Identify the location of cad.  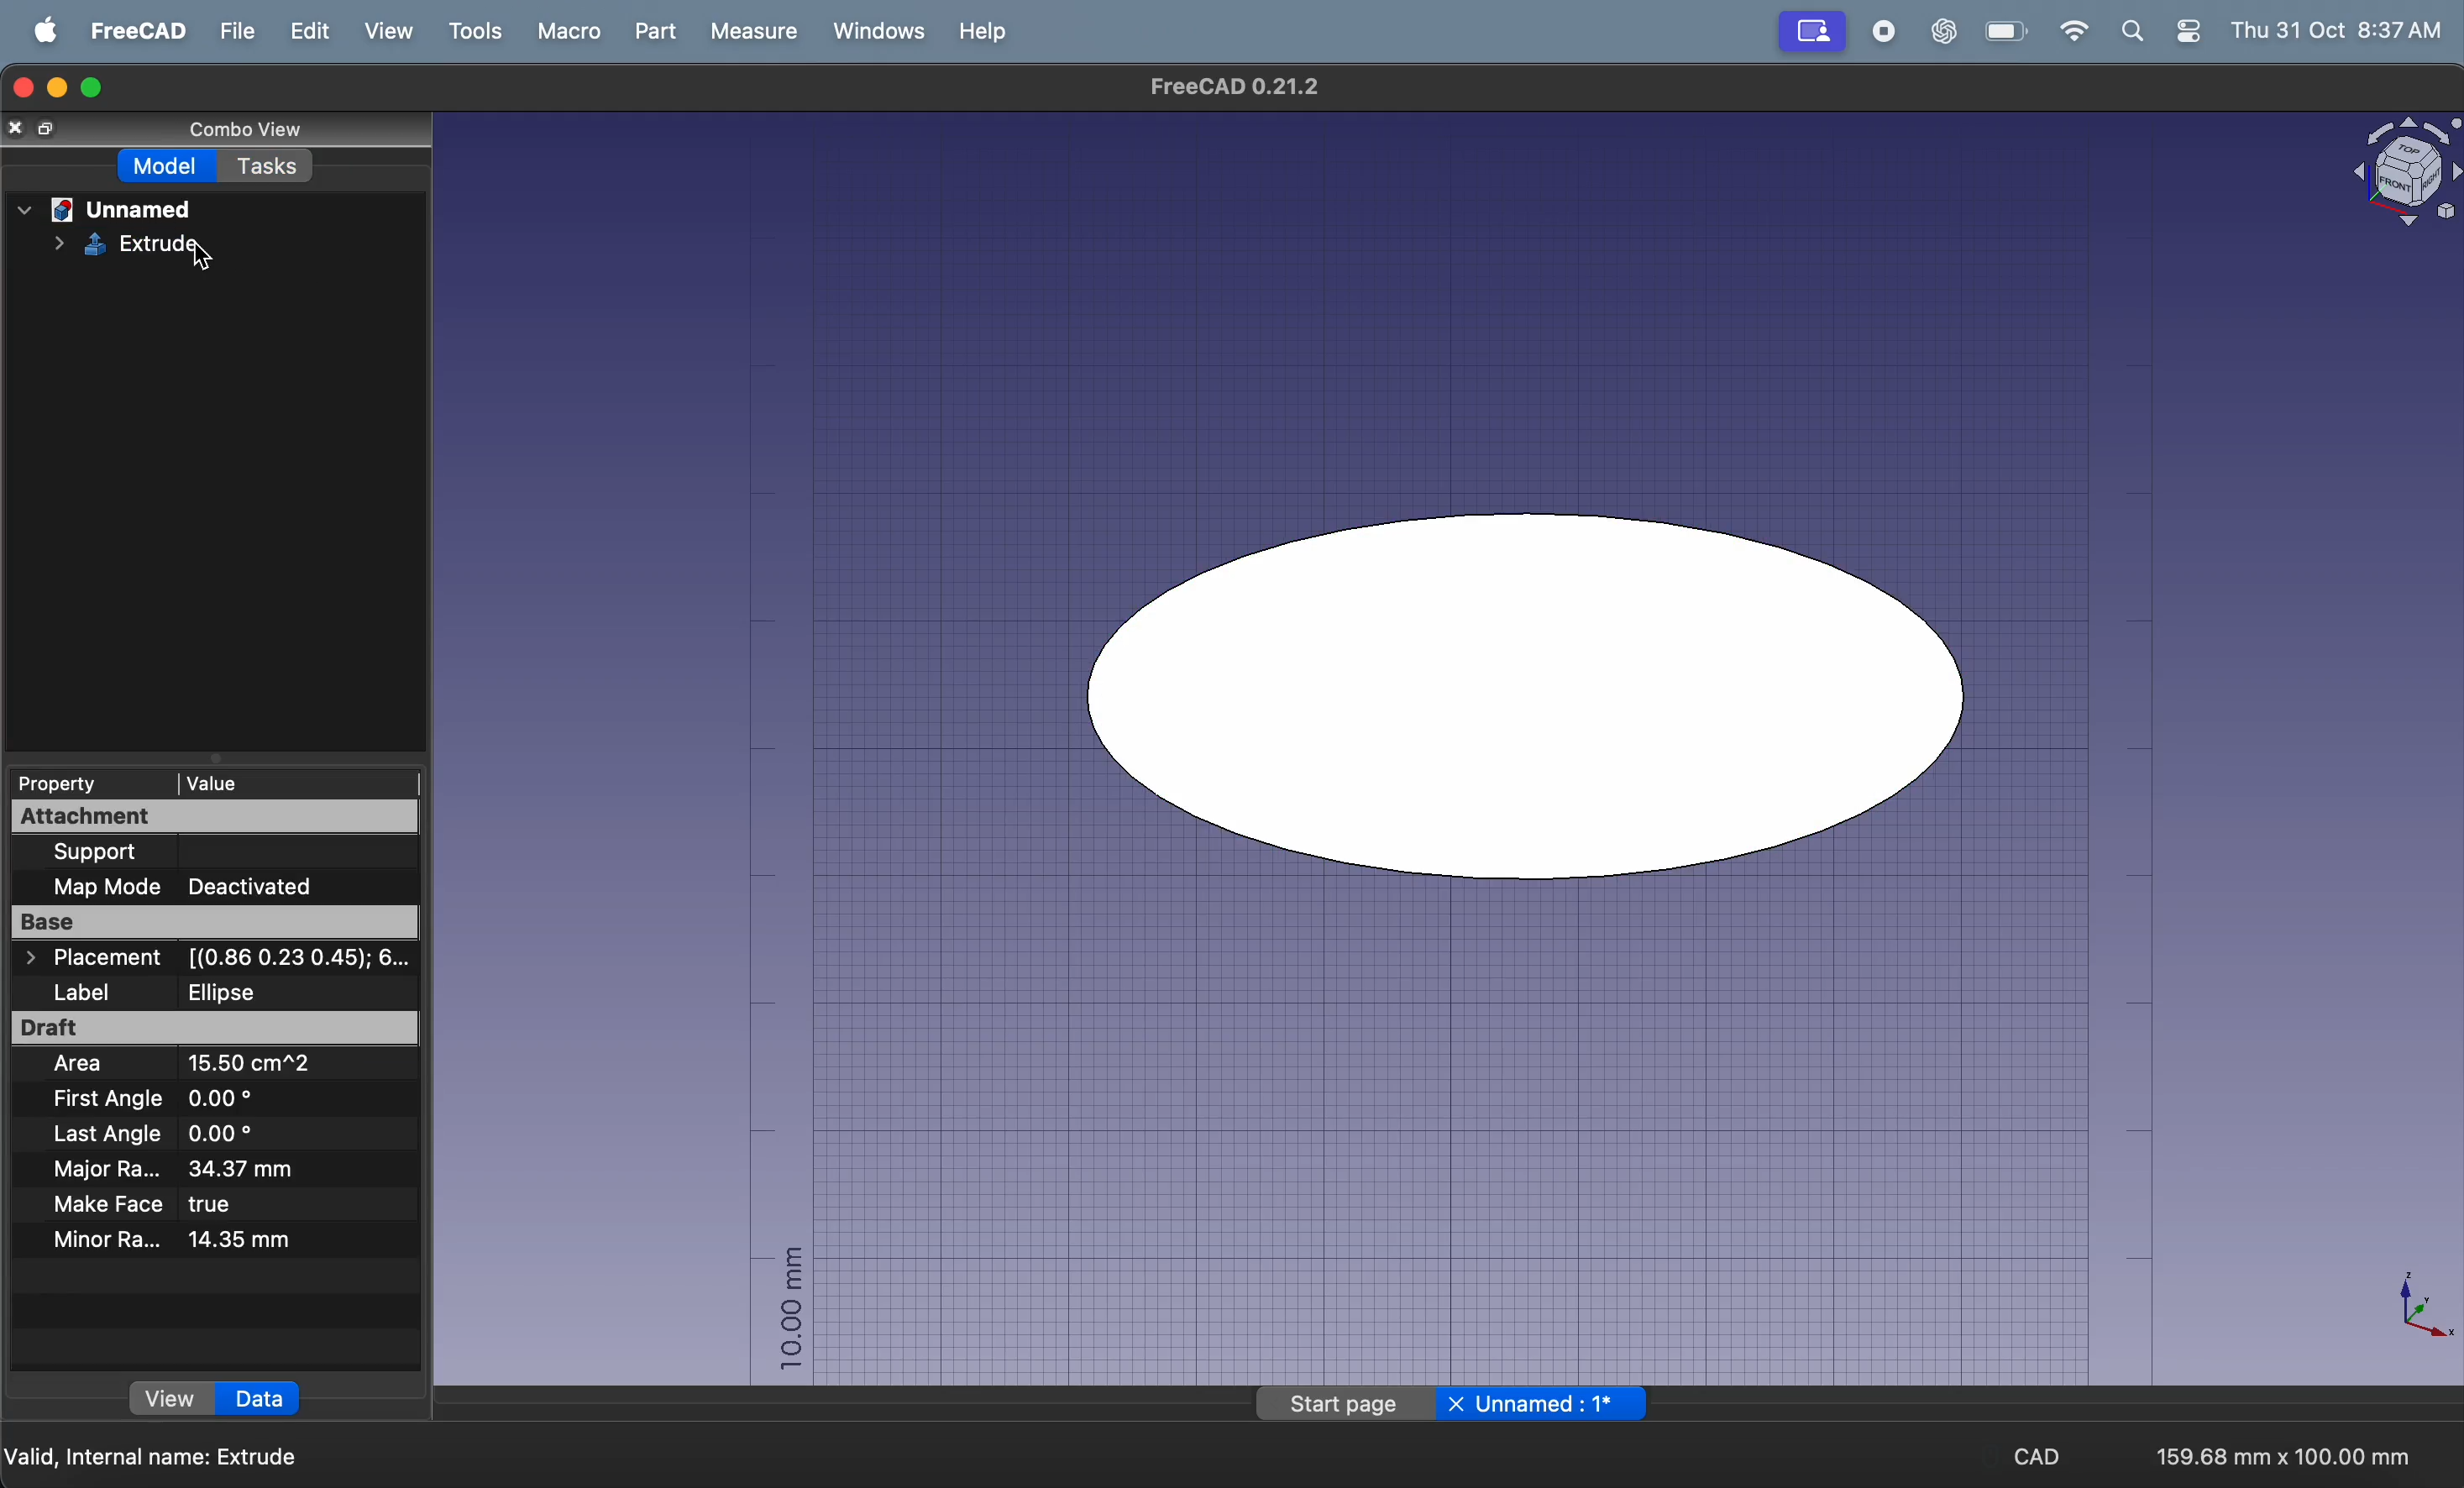
(2039, 1453).